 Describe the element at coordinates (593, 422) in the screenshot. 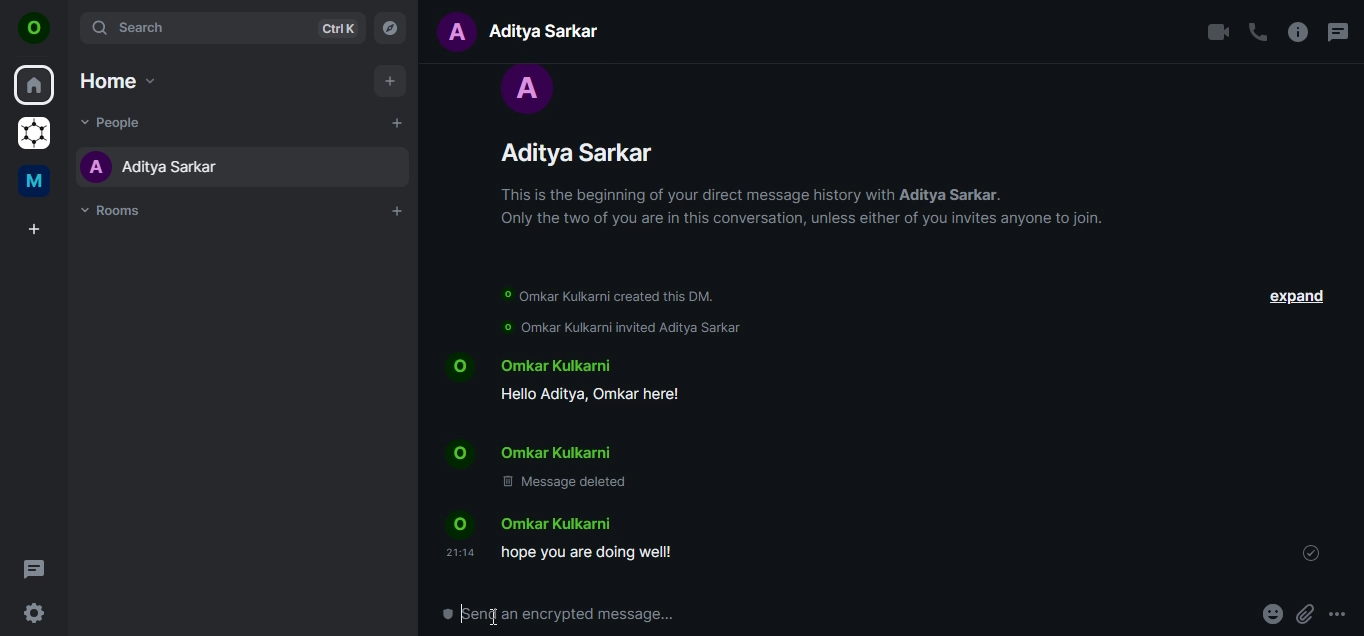

I see `text` at that location.